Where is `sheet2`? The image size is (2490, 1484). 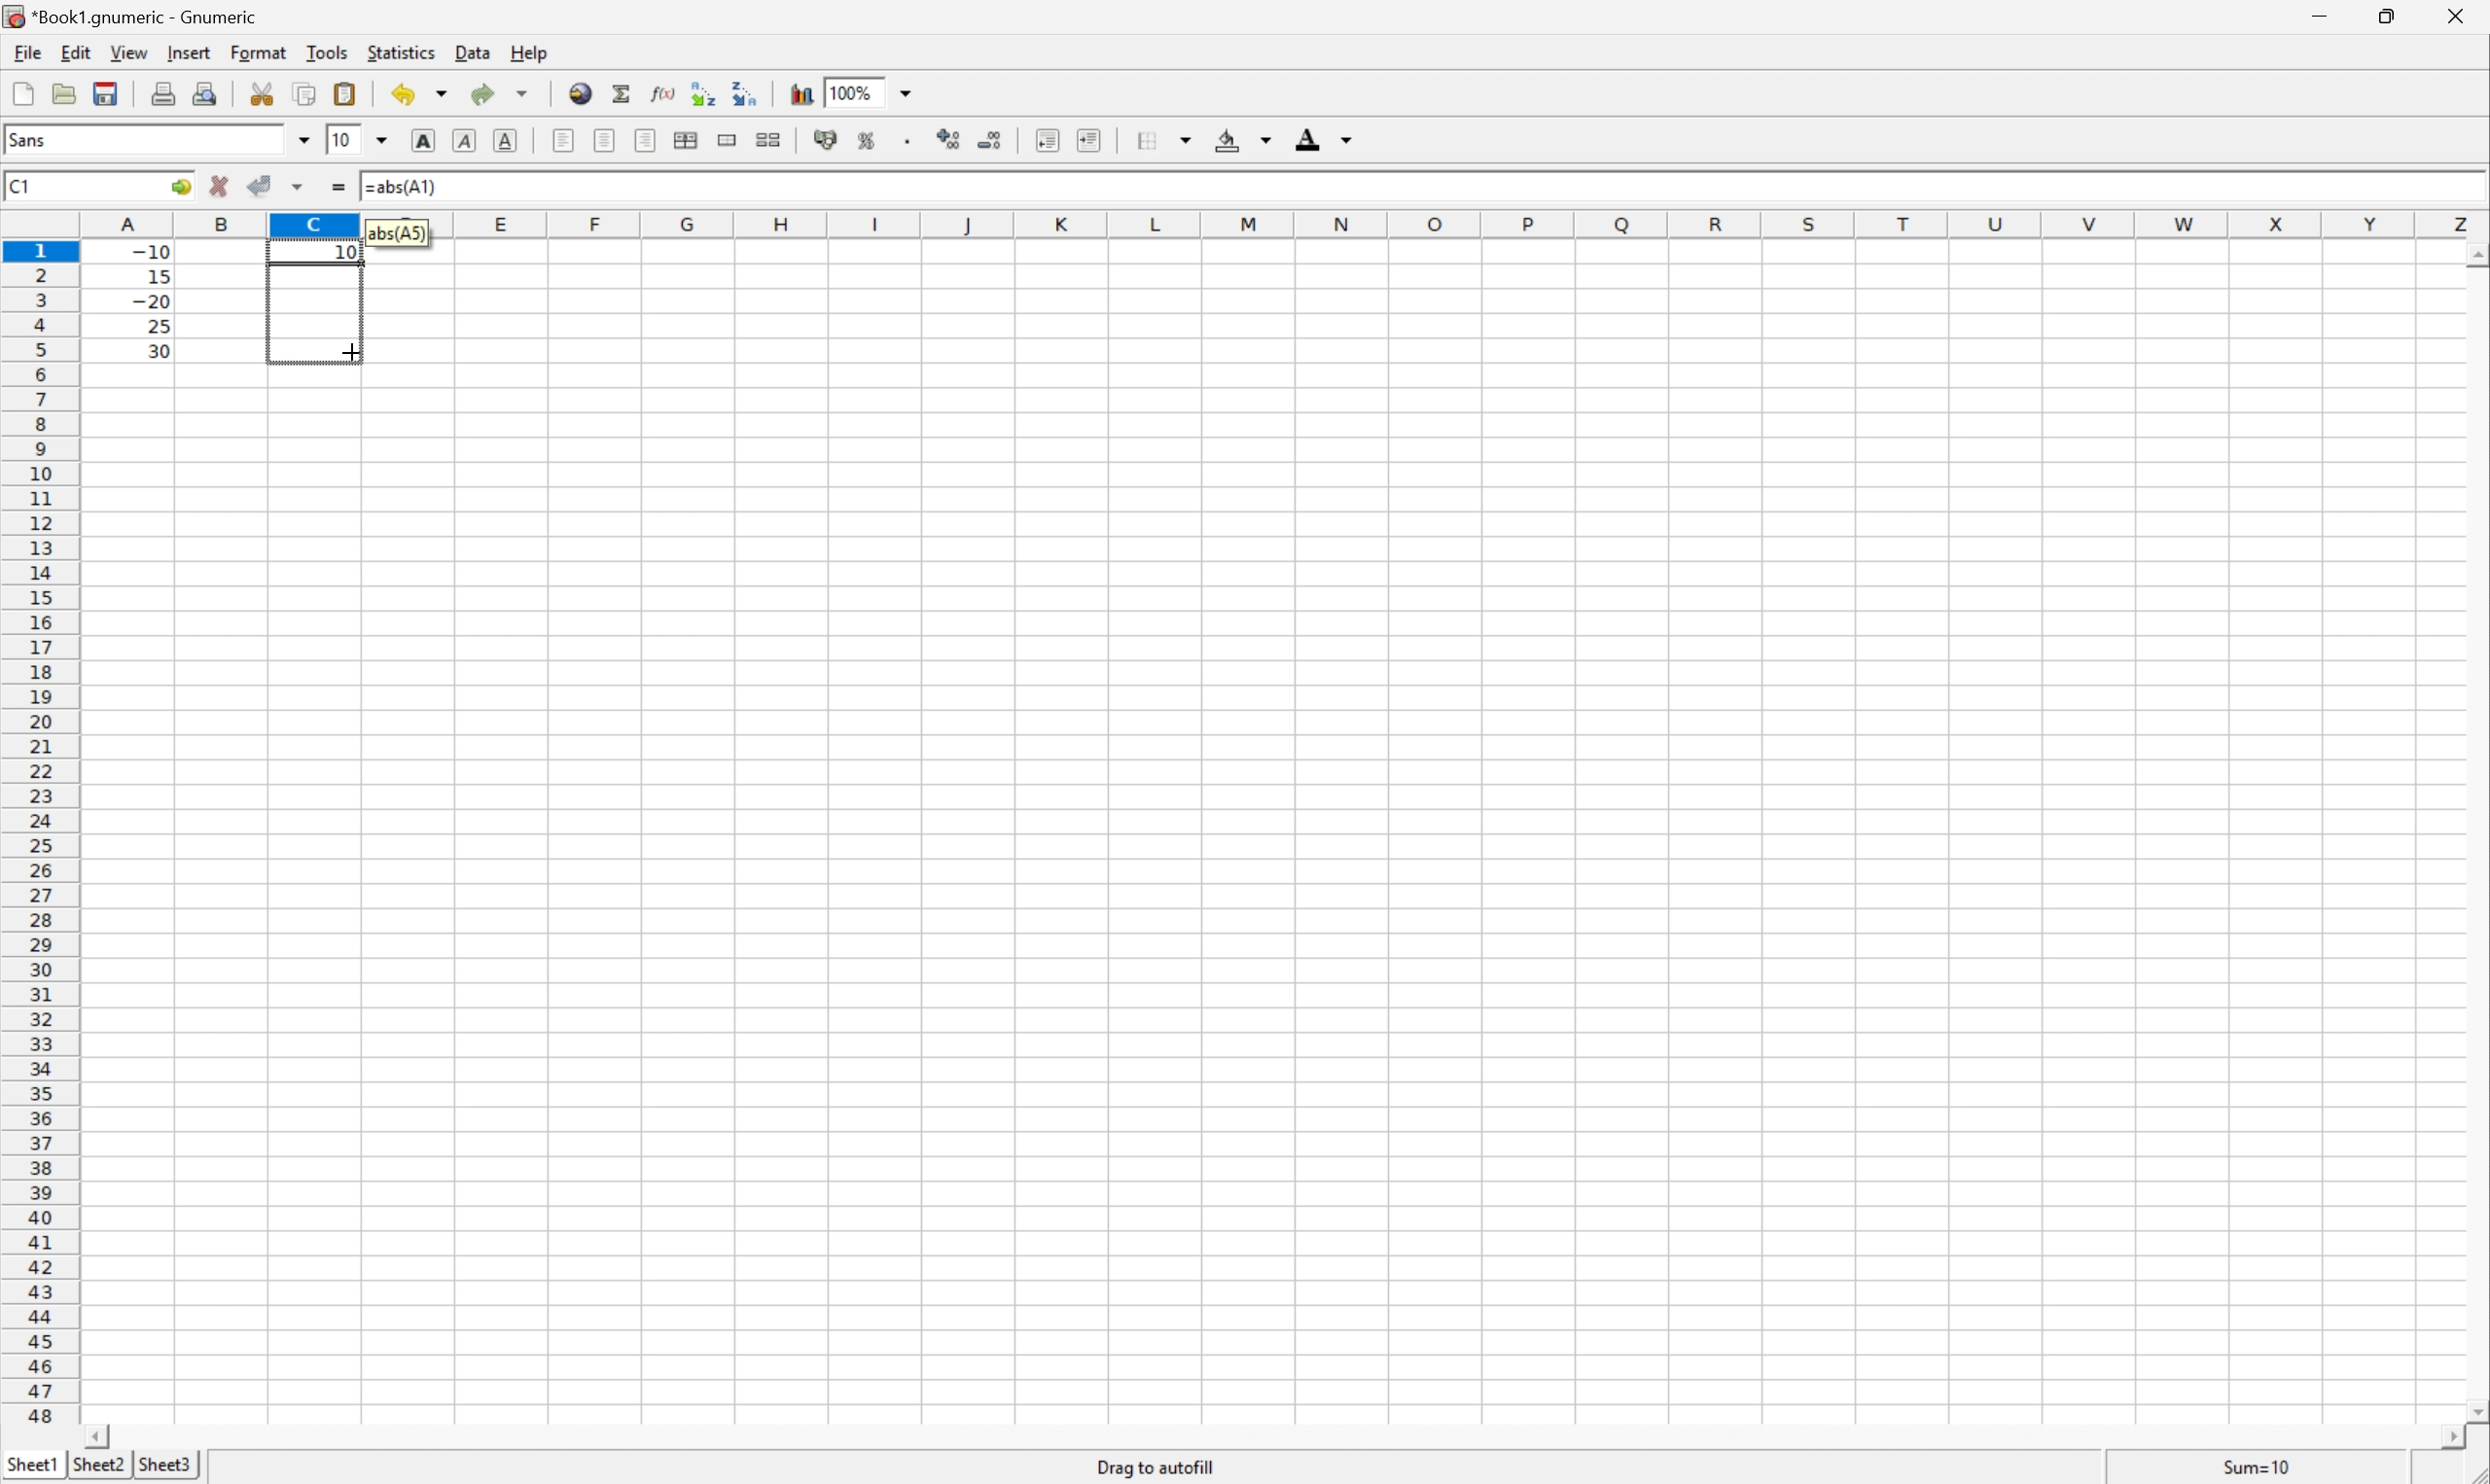
sheet2 is located at coordinates (98, 1467).